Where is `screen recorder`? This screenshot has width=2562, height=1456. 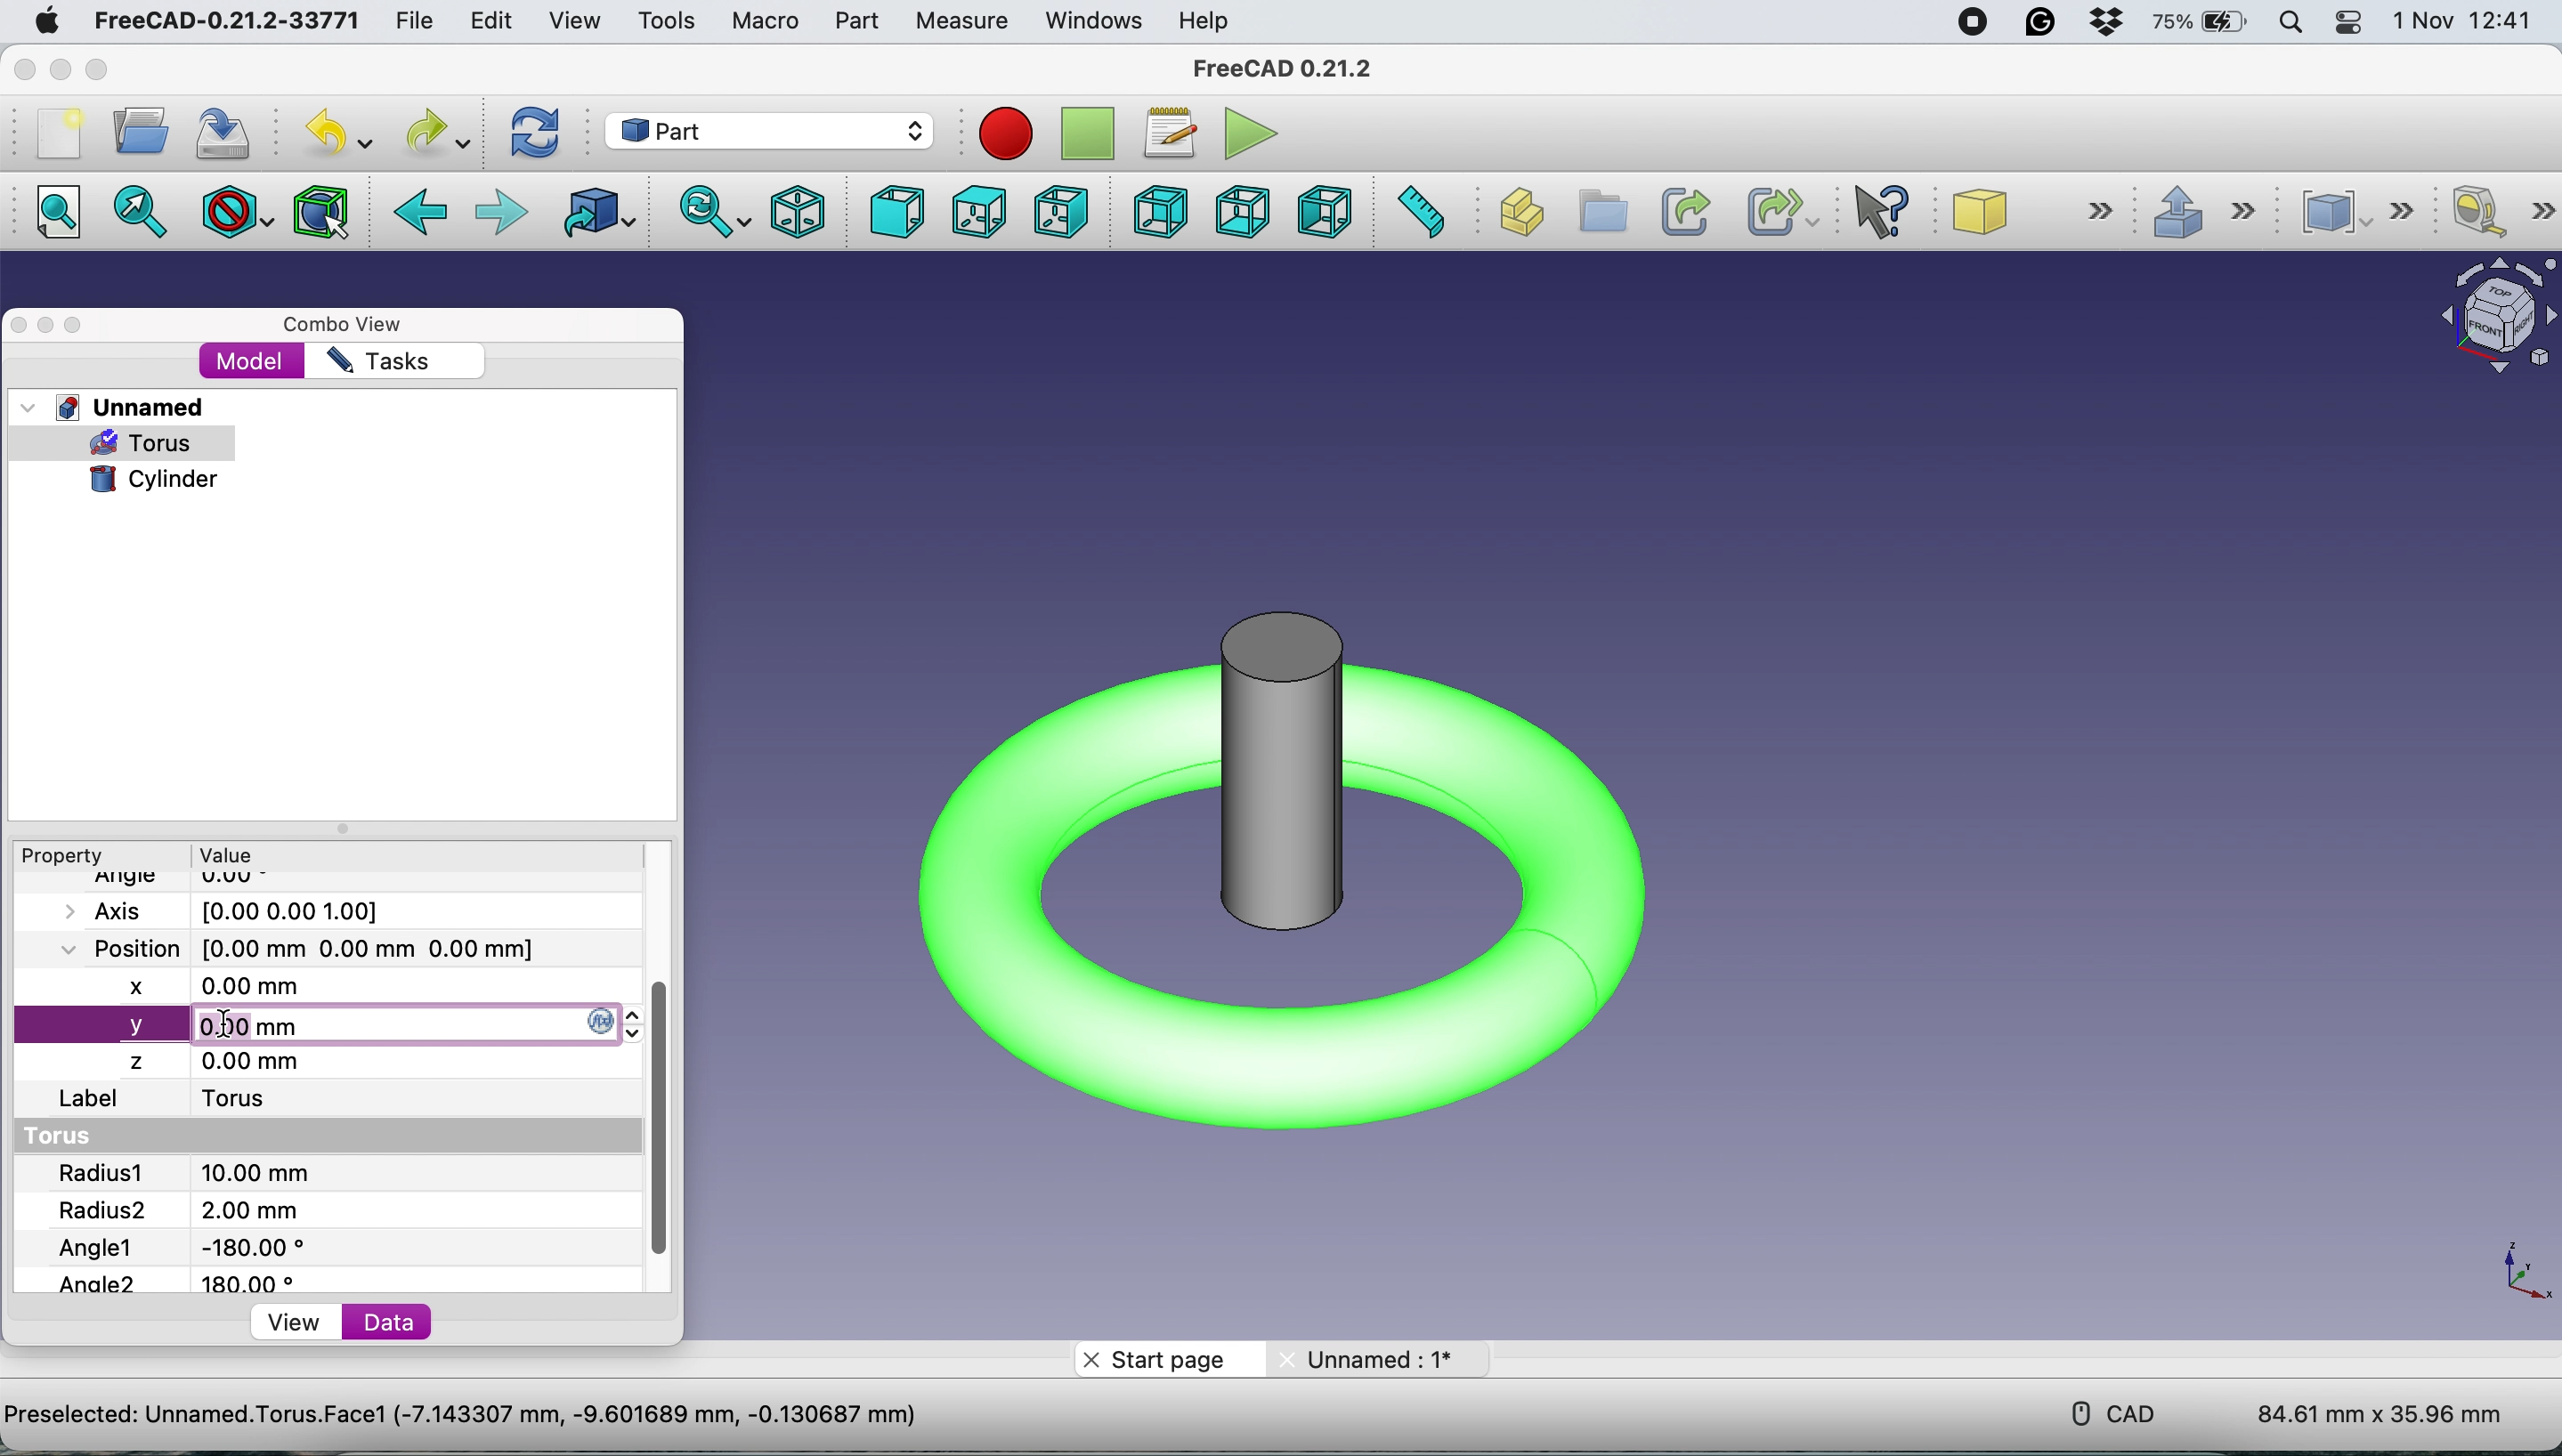 screen recorder is located at coordinates (1973, 23).